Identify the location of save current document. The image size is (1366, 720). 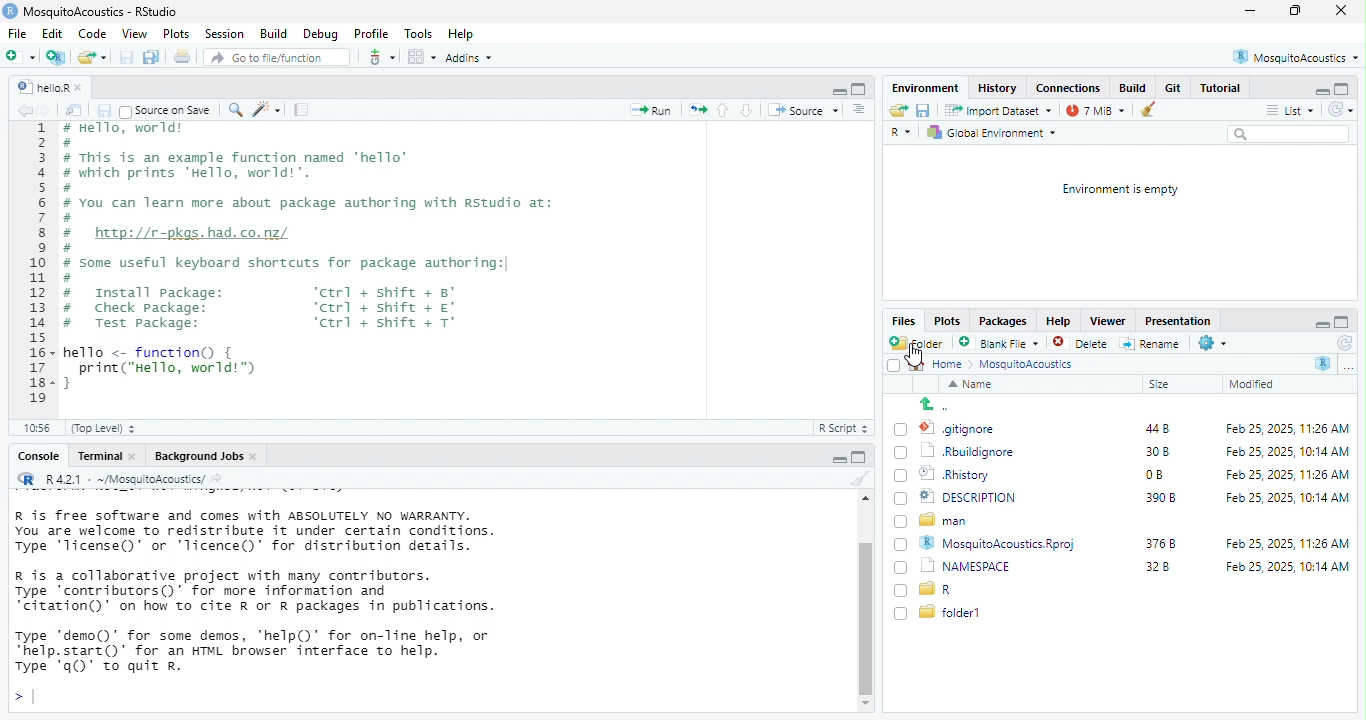
(105, 110).